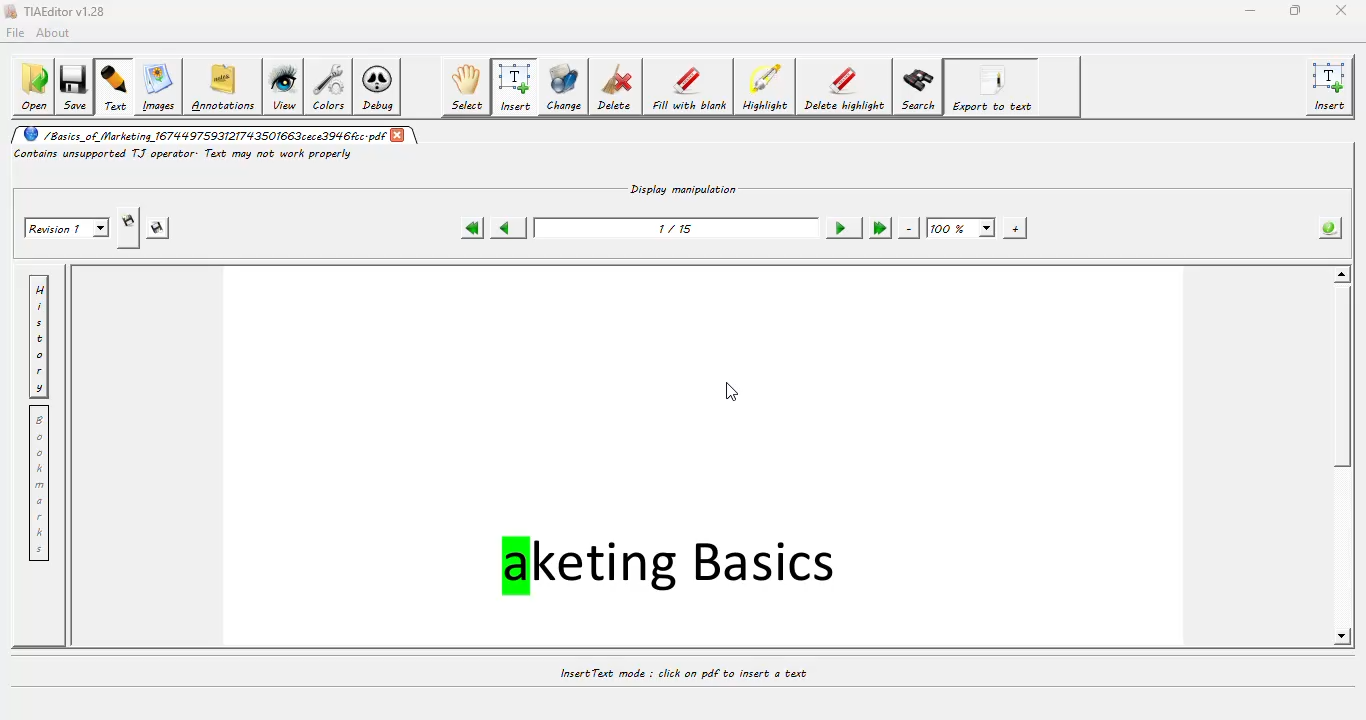 This screenshot has height=720, width=1366. I want to click on zoom out, so click(909, 228).